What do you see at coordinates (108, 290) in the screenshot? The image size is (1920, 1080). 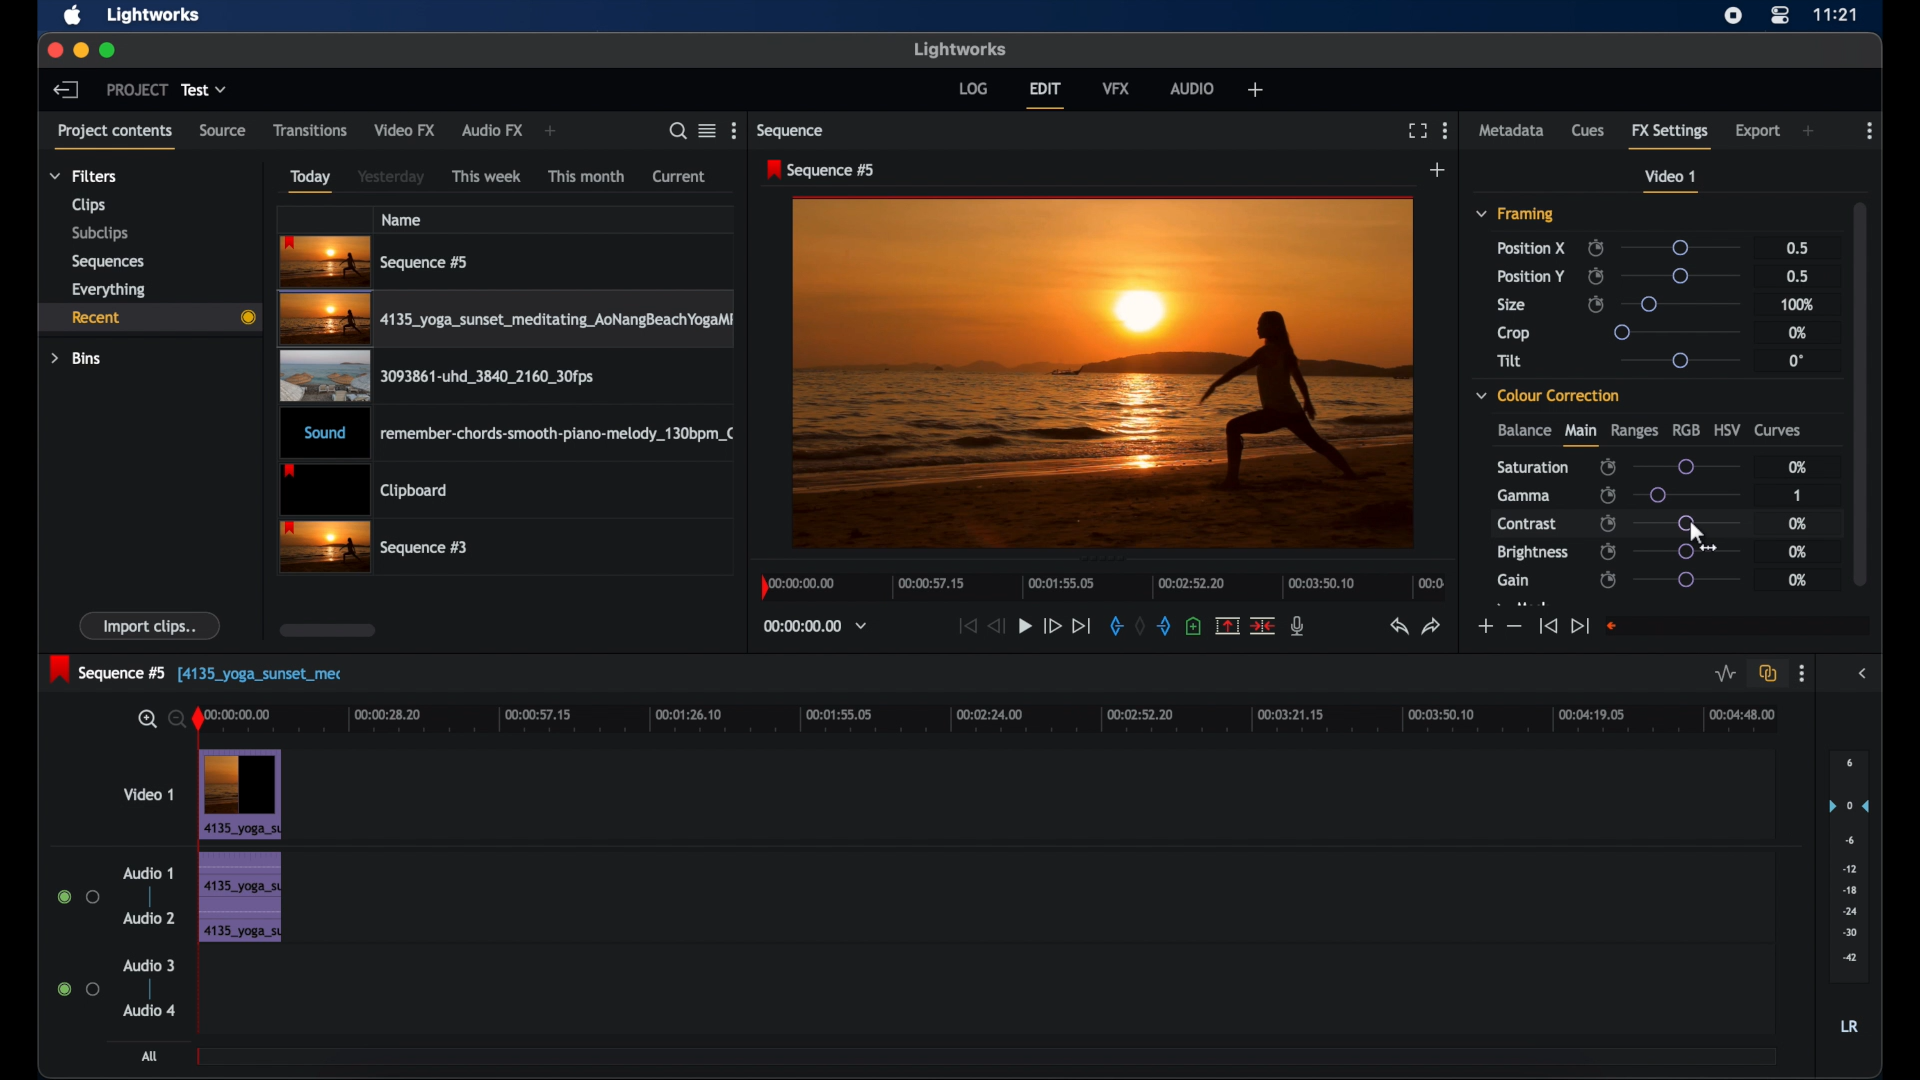 I see `everything` at bounding box center [108, 290].